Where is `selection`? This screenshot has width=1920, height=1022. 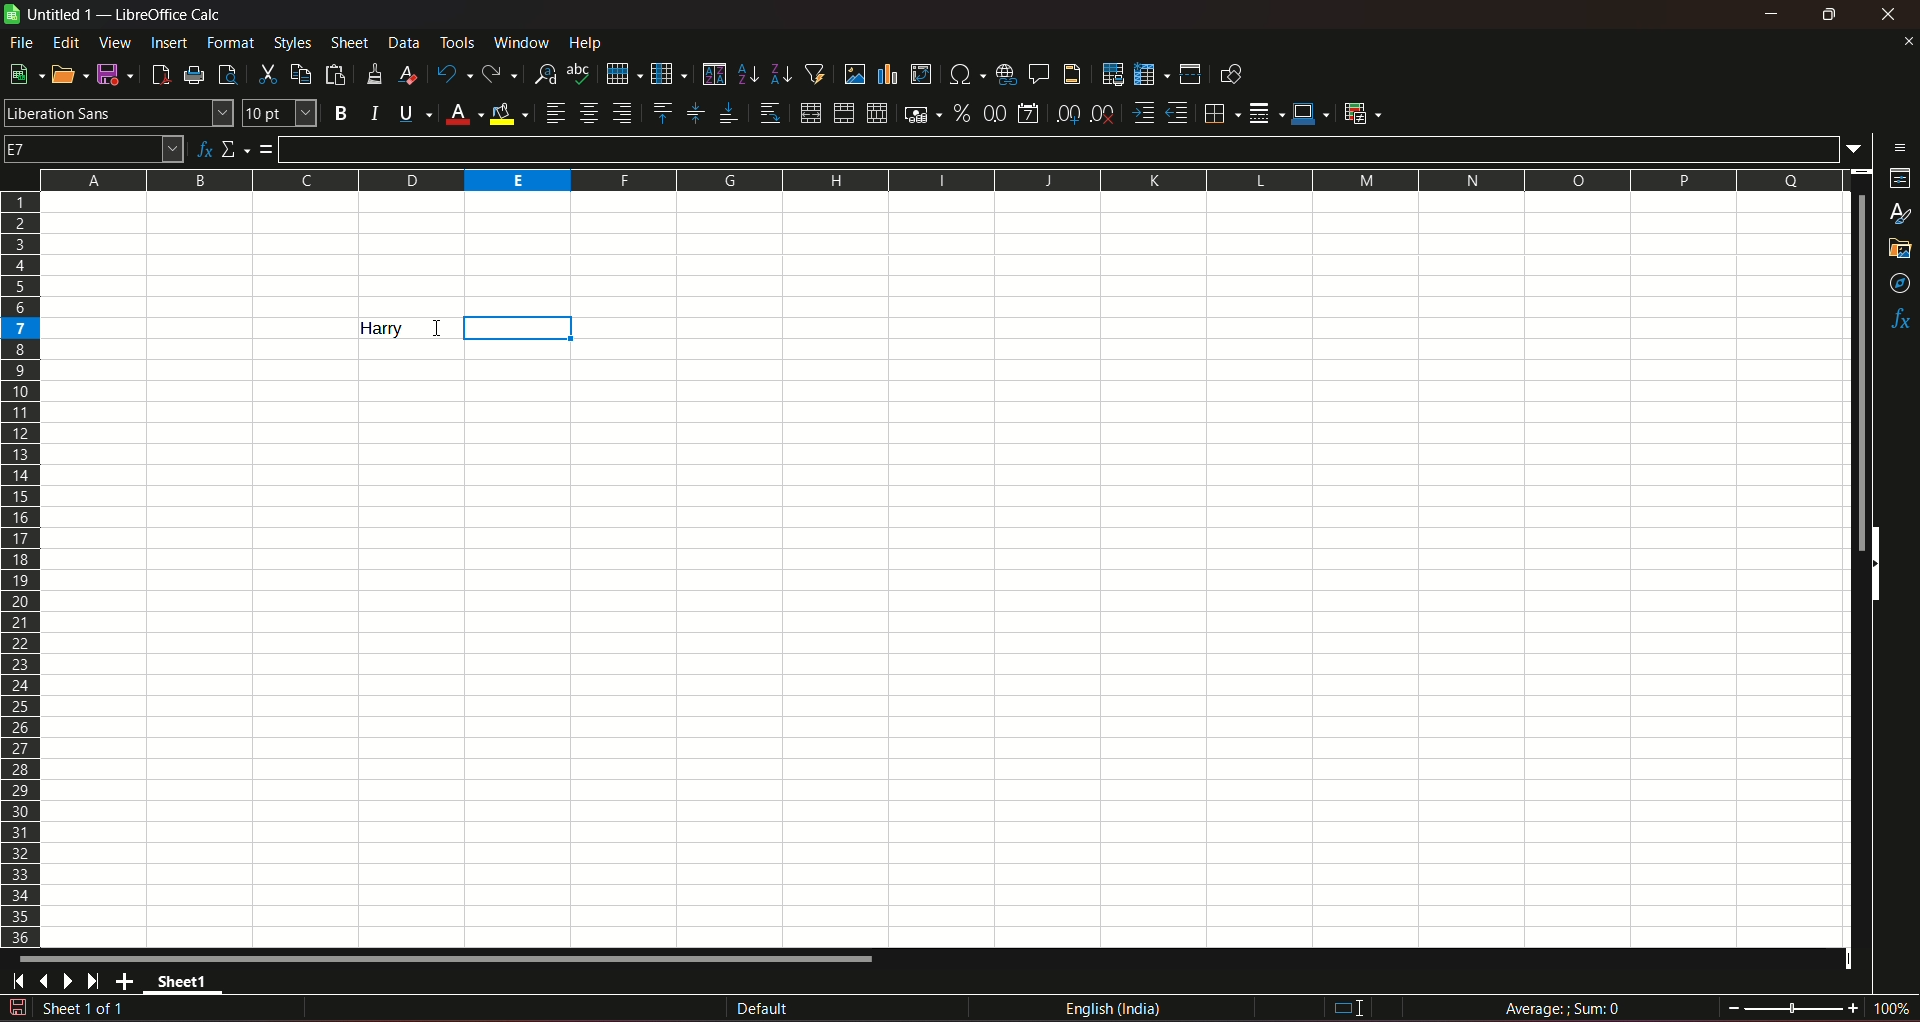
selection is located at coordinates (524, 328).